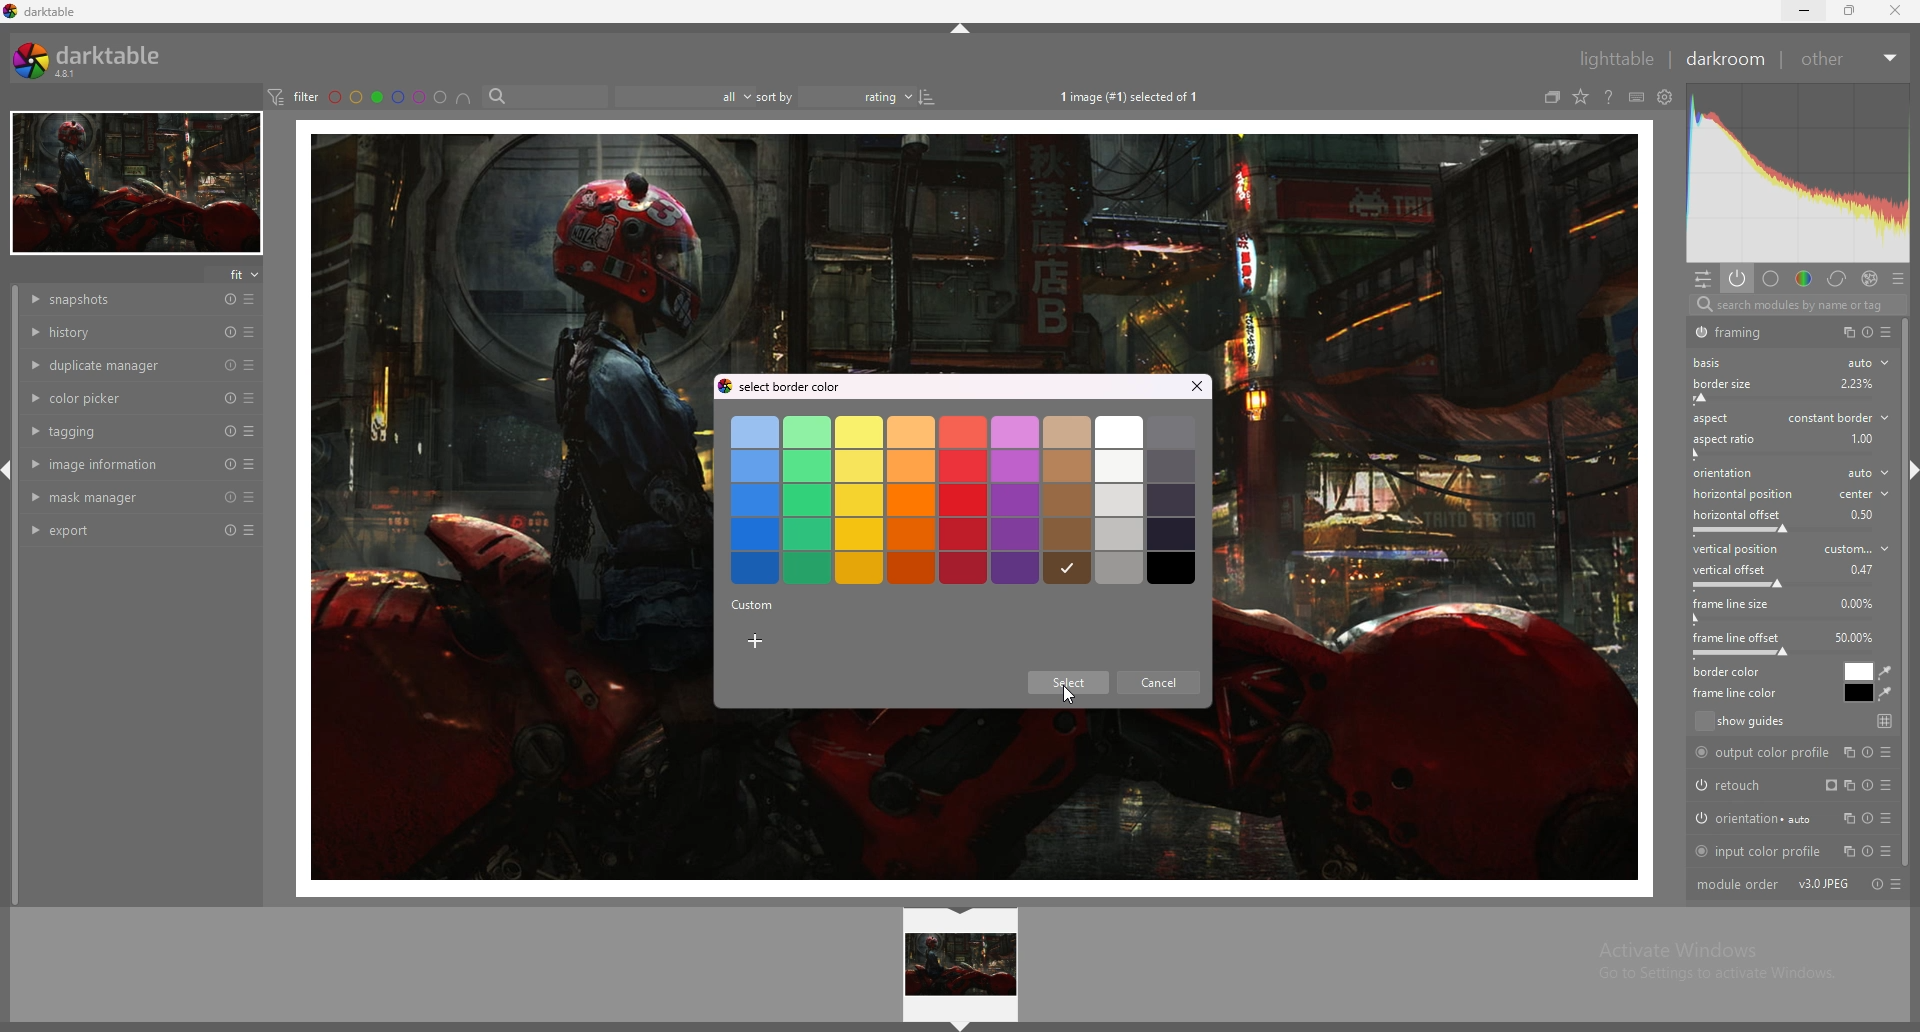 The width and height of the screenshot is (1920, 1032). What do you see at coordinates (119, 396) in the screenshot?
I see `color picker` at bounding box center [119, 396].